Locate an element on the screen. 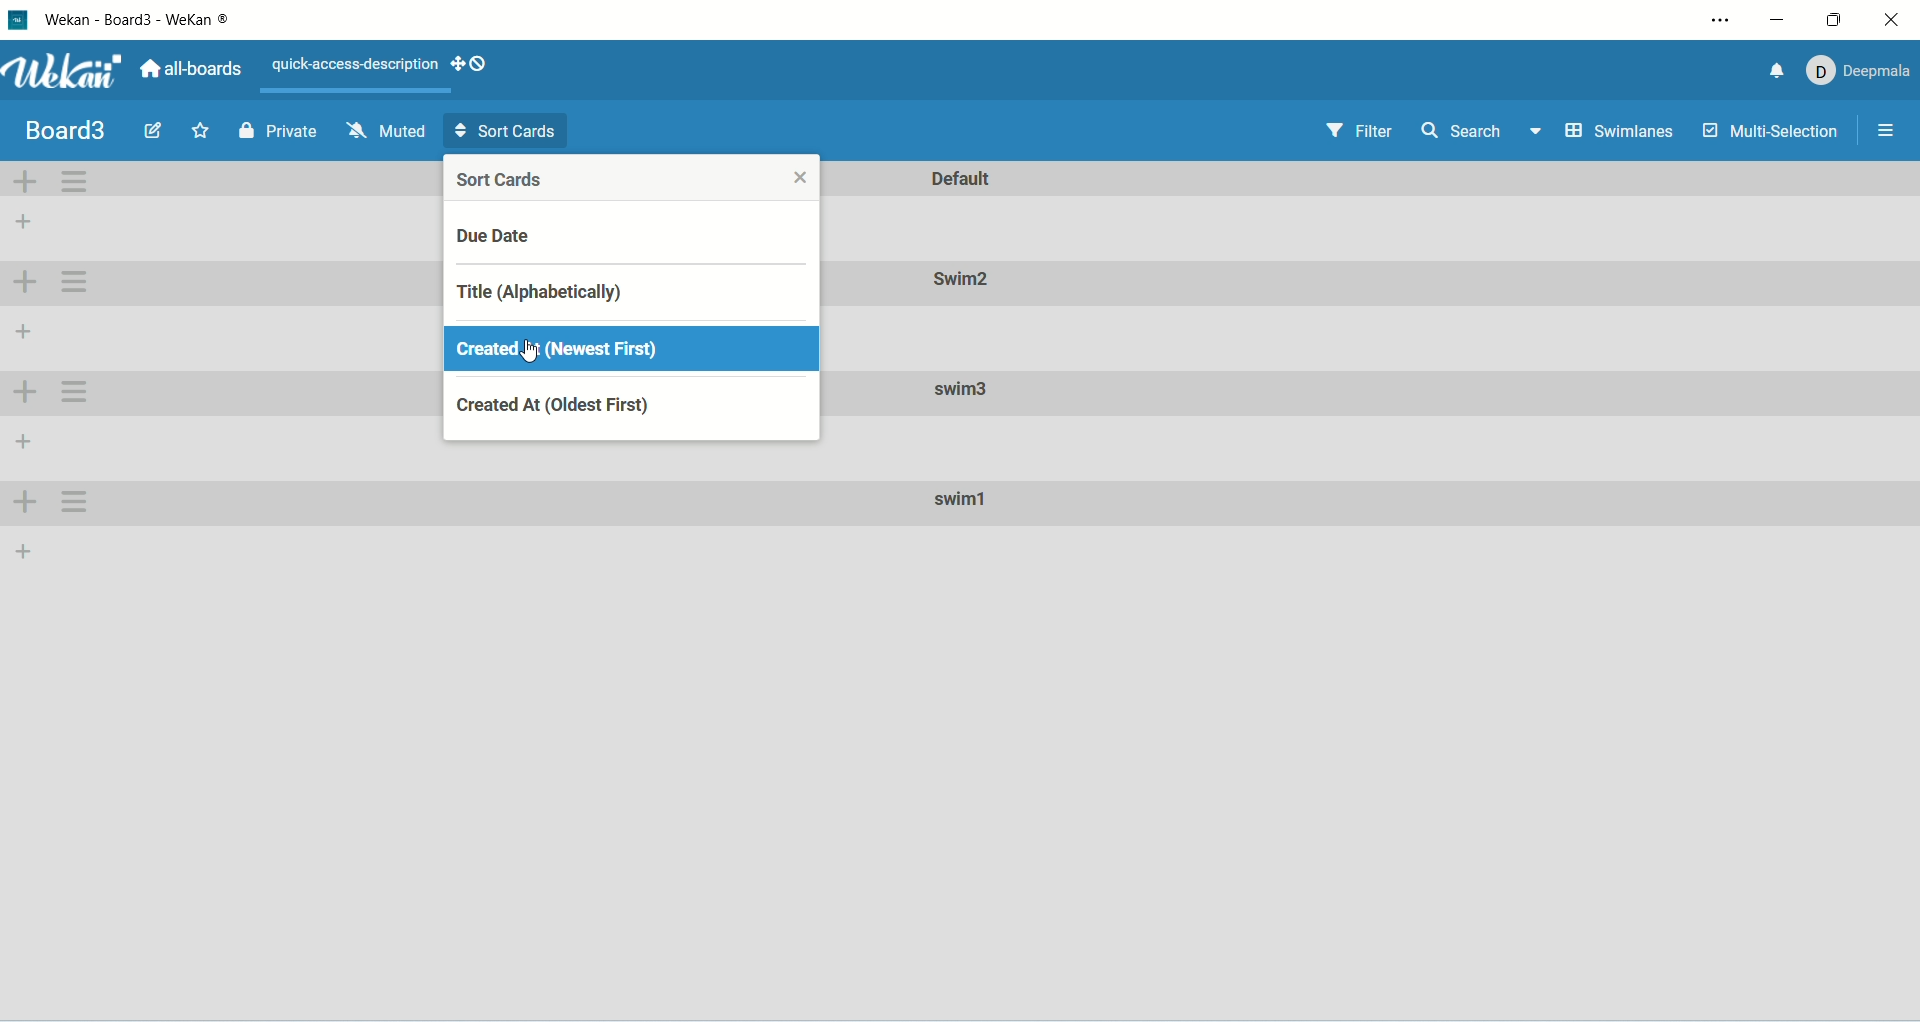  muted is located at coordinates (385, 131).